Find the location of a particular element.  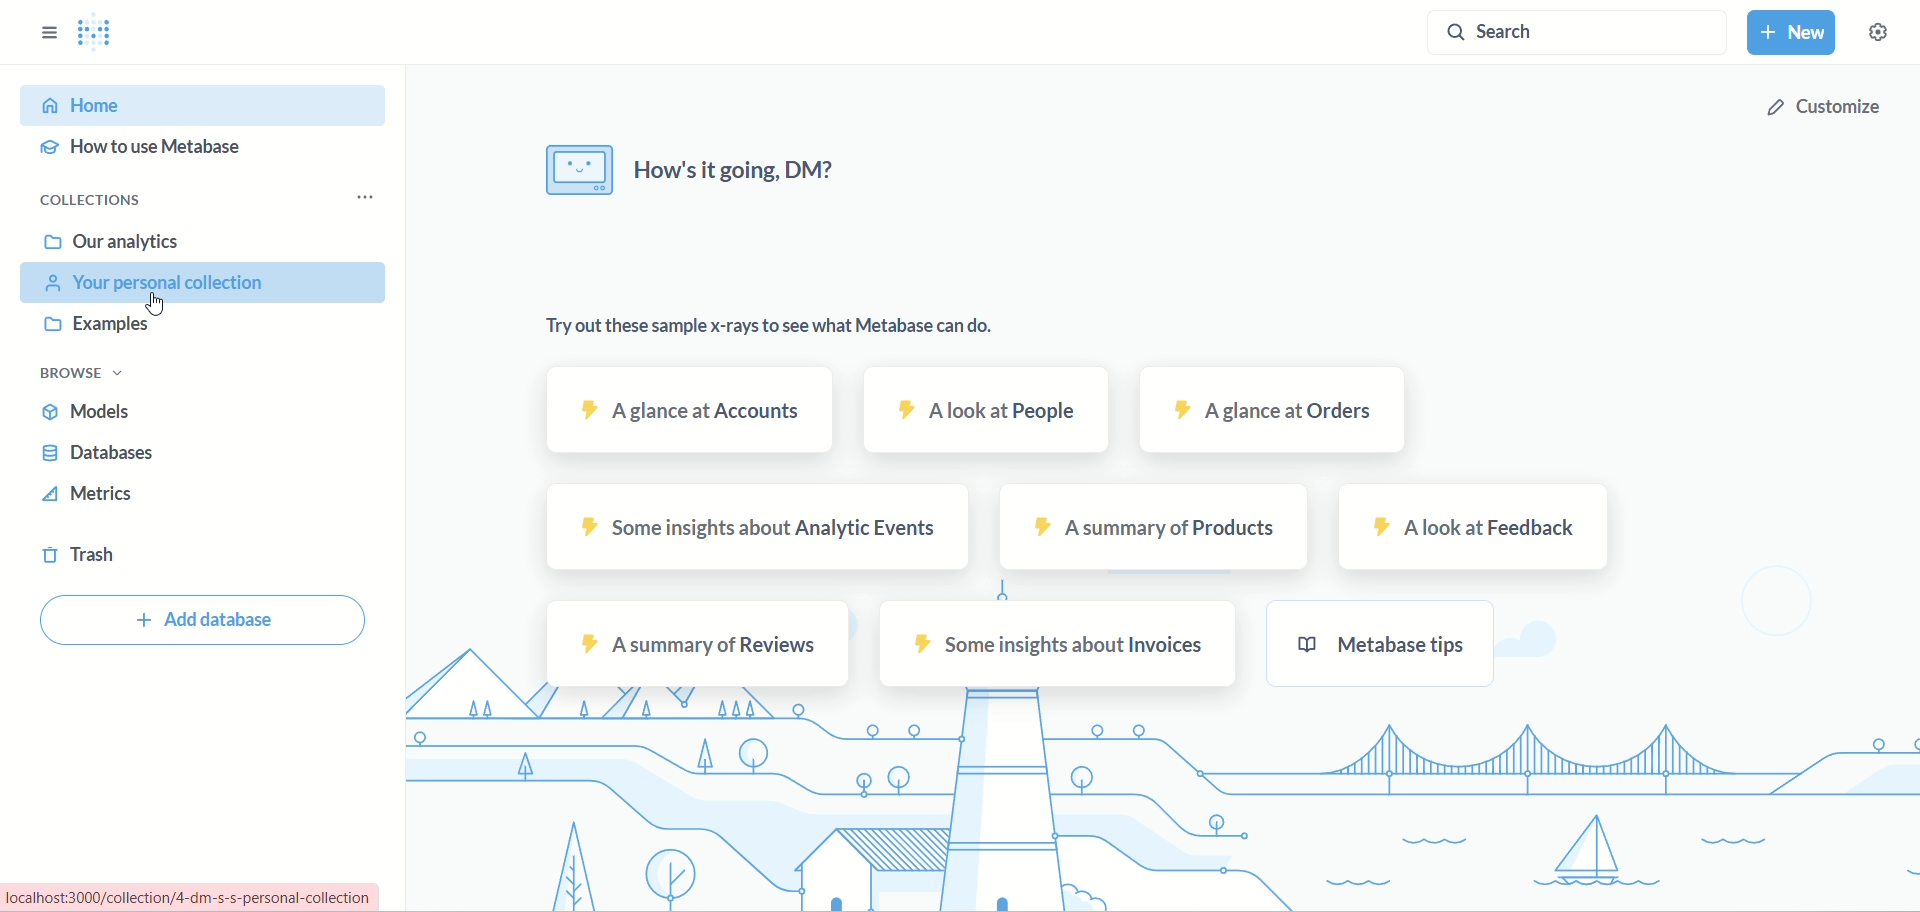

SHOW SIDEBAR  is located at coordinates (49, 27).